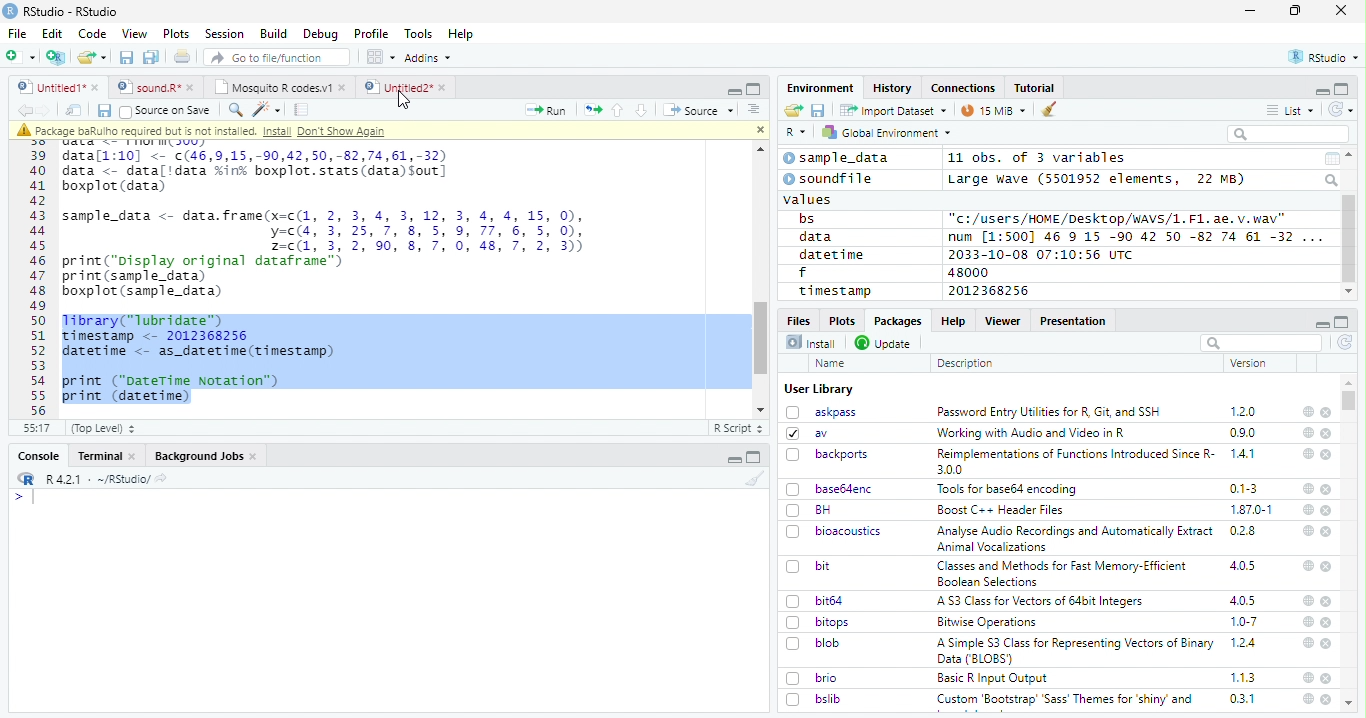  I want to click on help, so click(1308, 677).